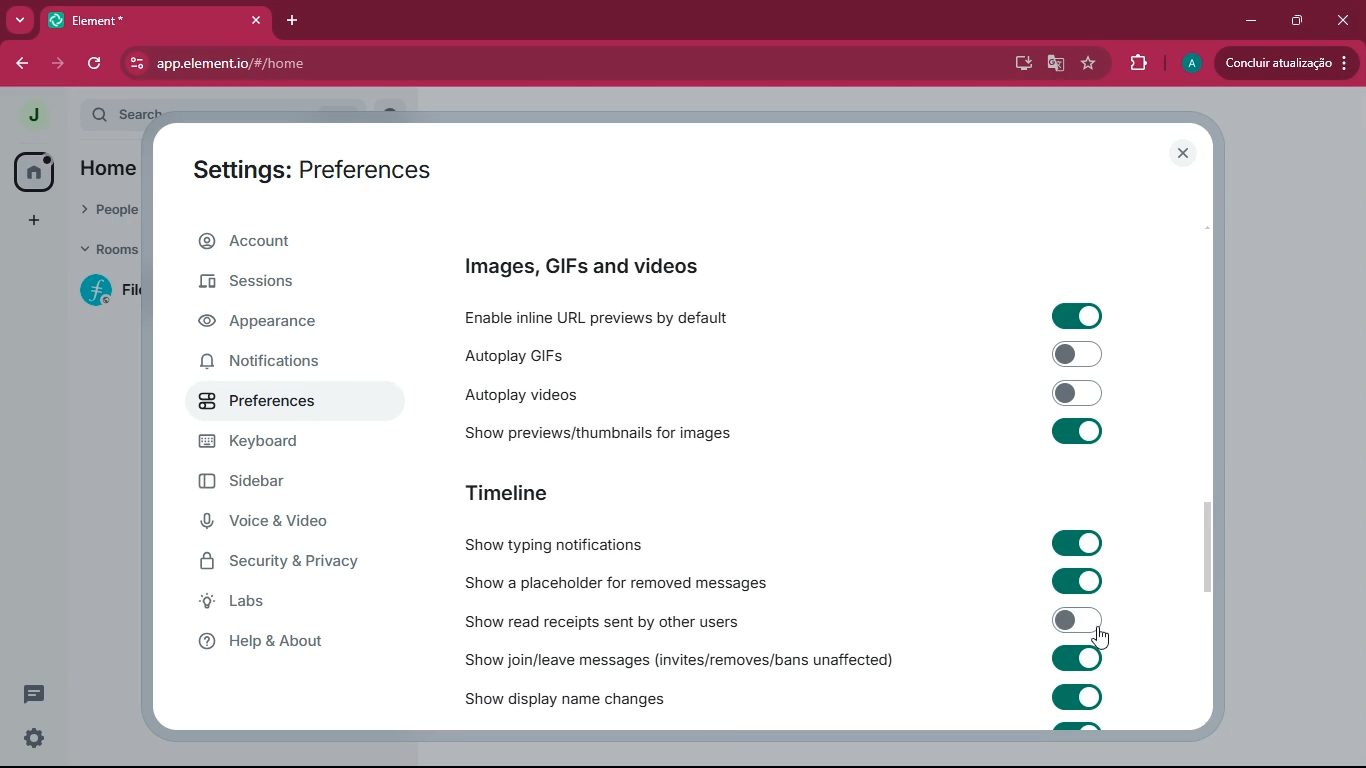 This screenshot has height=768, width=1366. Describe the element at coordinates (273, 326) in the screenshot. I see `appearance` at that location.